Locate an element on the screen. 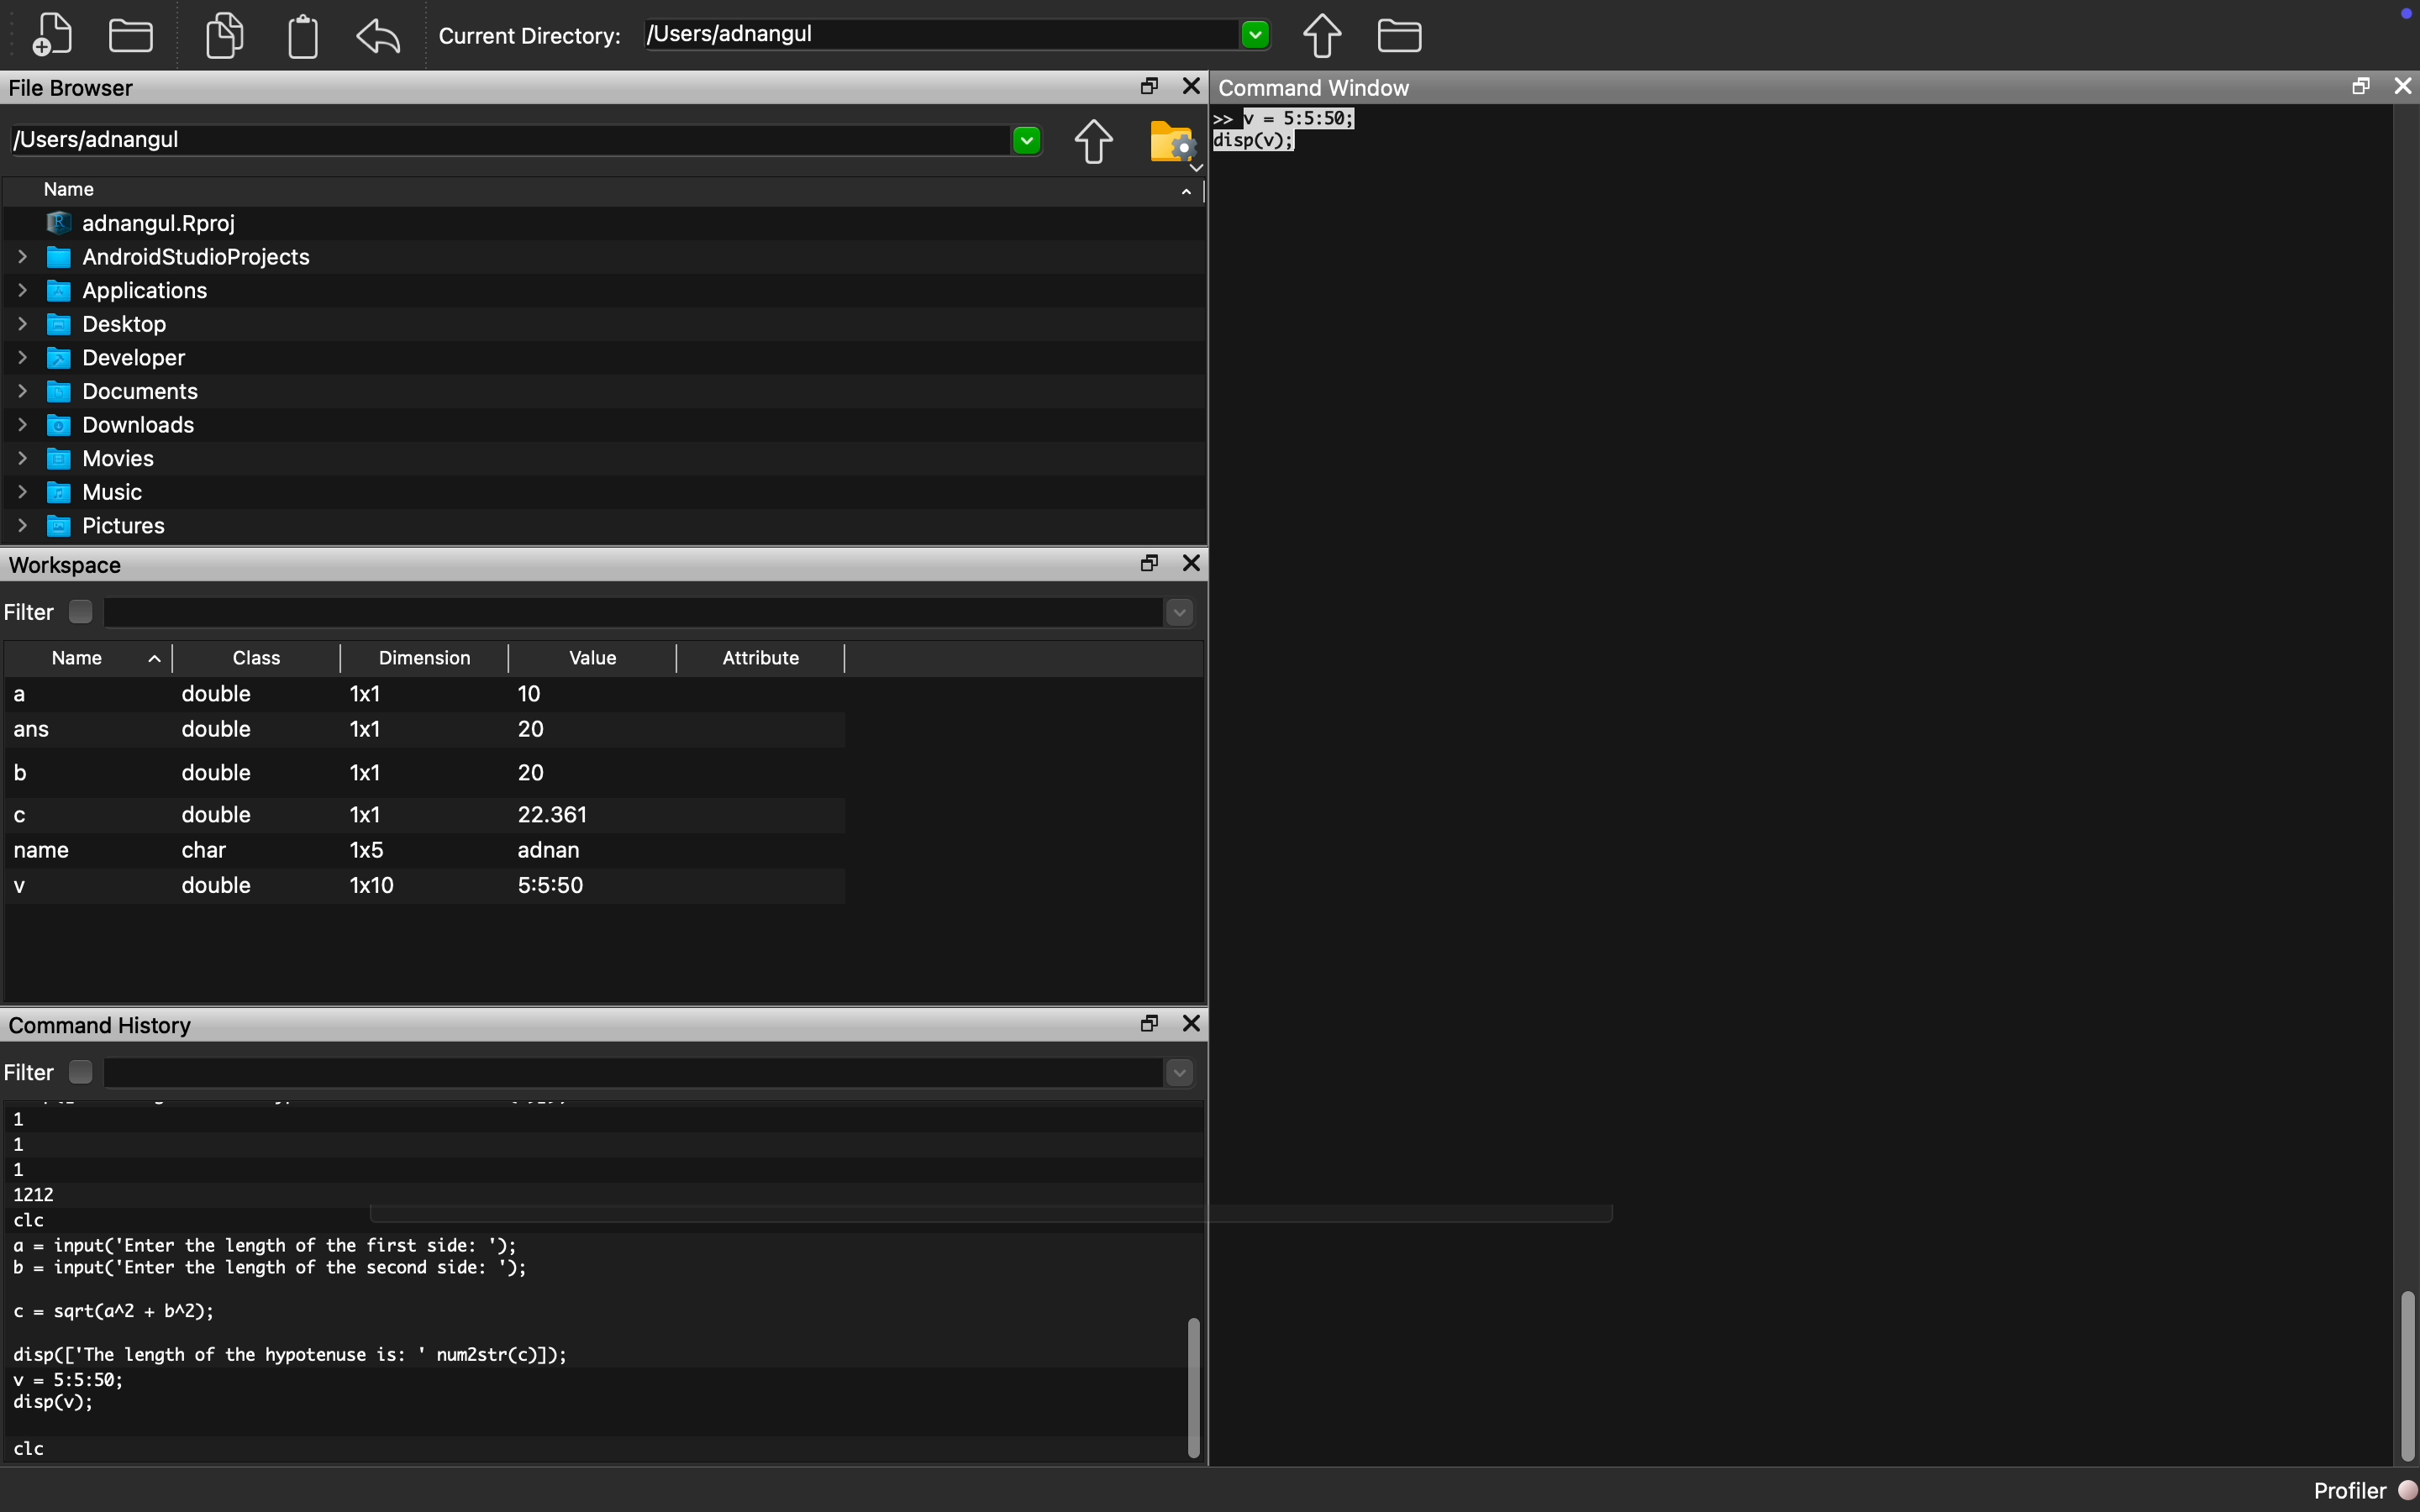  Dimension is located at coordinates (423, 658).